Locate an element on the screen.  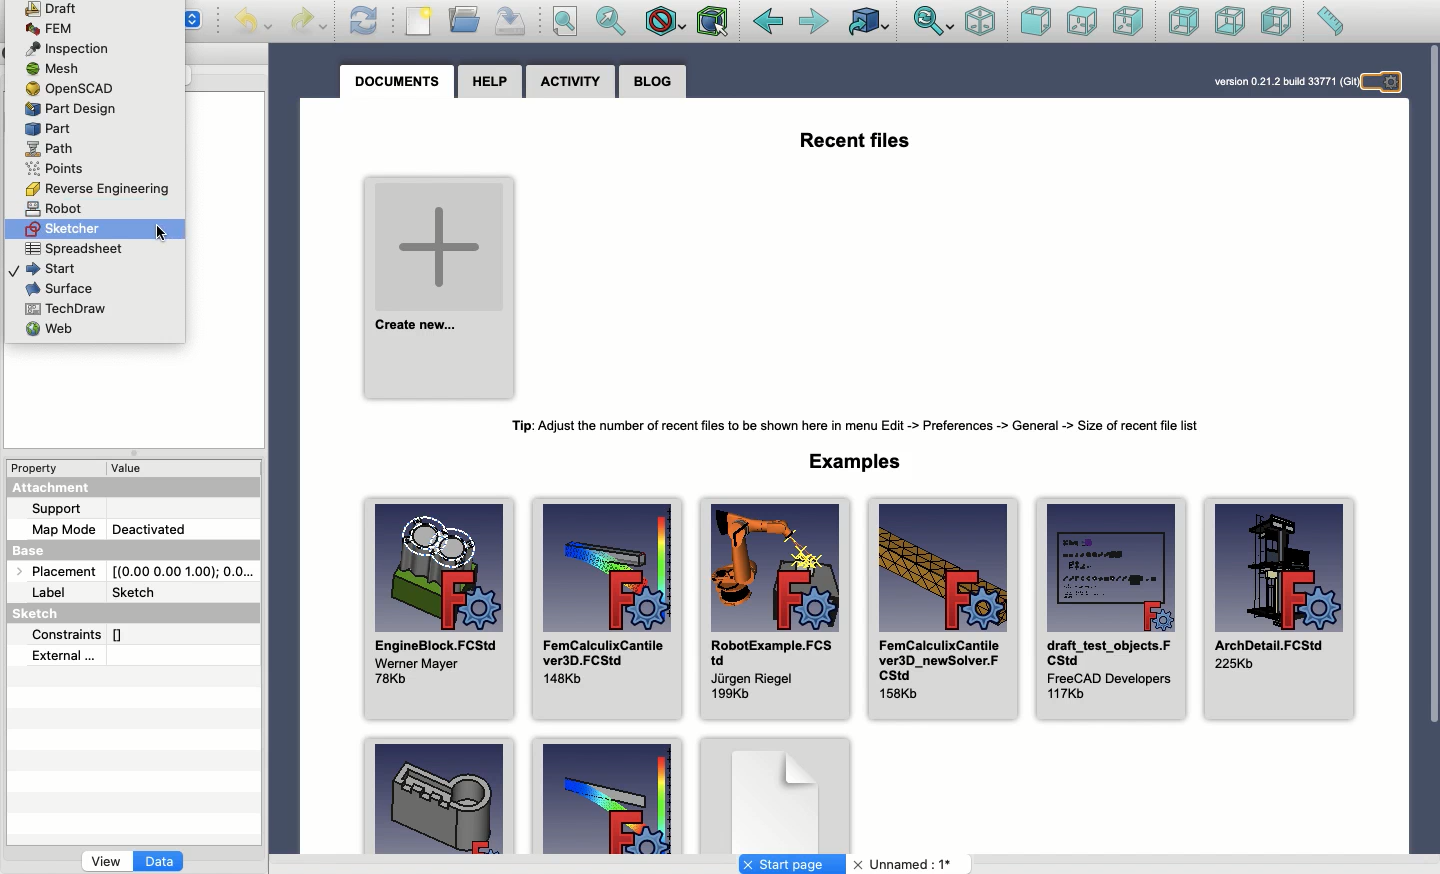
Refresh is located at coordinates (364, 21).